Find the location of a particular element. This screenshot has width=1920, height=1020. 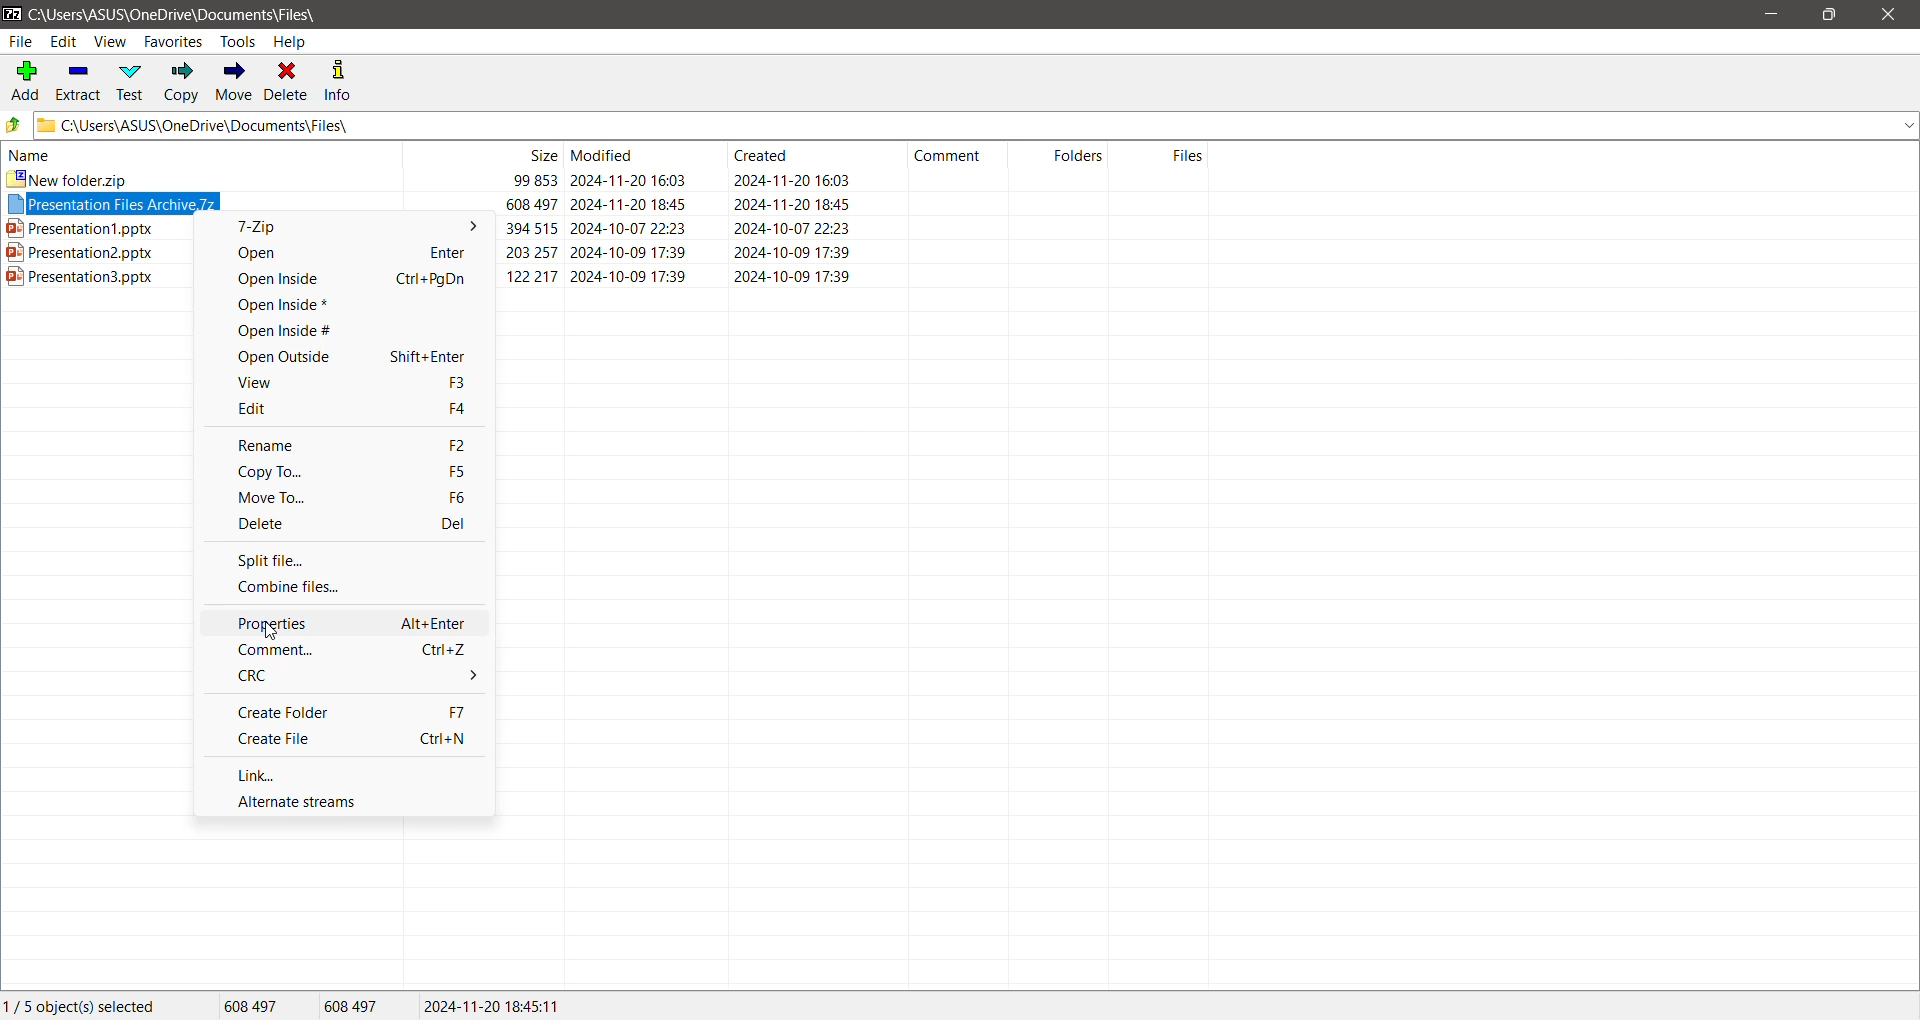

ppt2 is located at coordinates (861, 254).